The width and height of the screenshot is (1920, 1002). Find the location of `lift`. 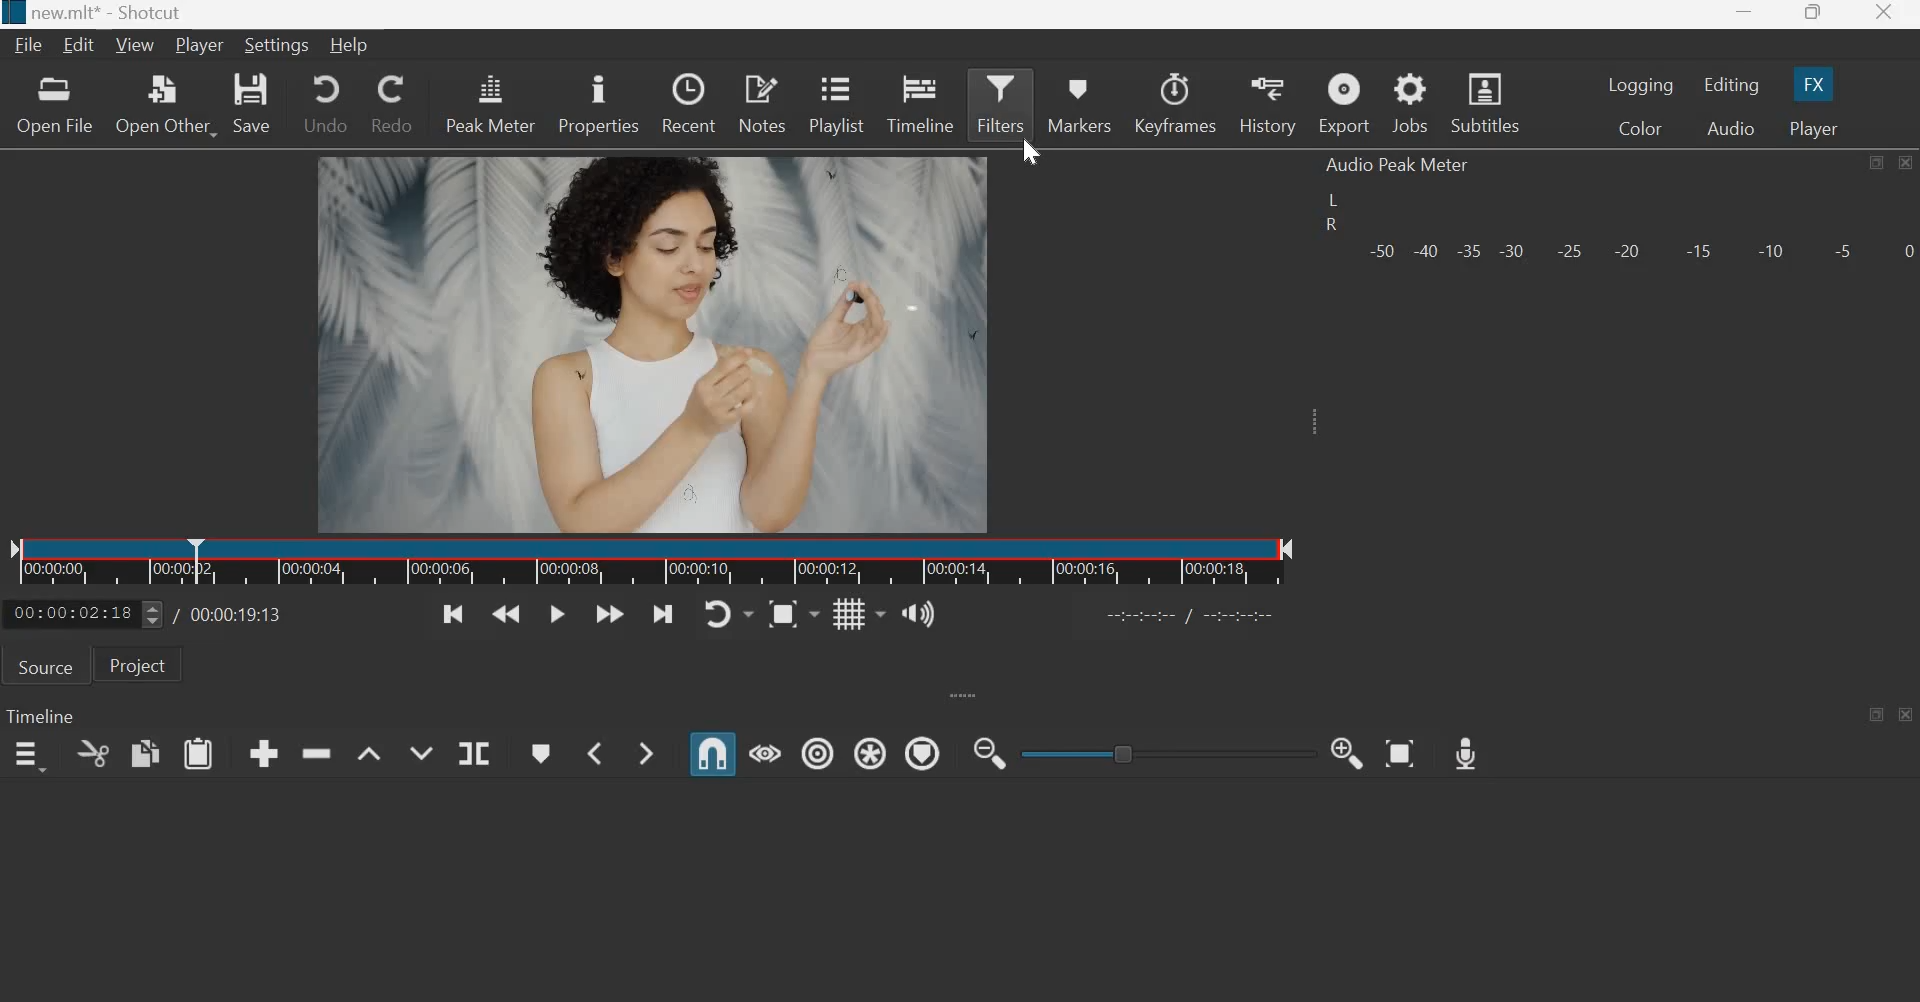

lift is located at coordinates (369, 752).